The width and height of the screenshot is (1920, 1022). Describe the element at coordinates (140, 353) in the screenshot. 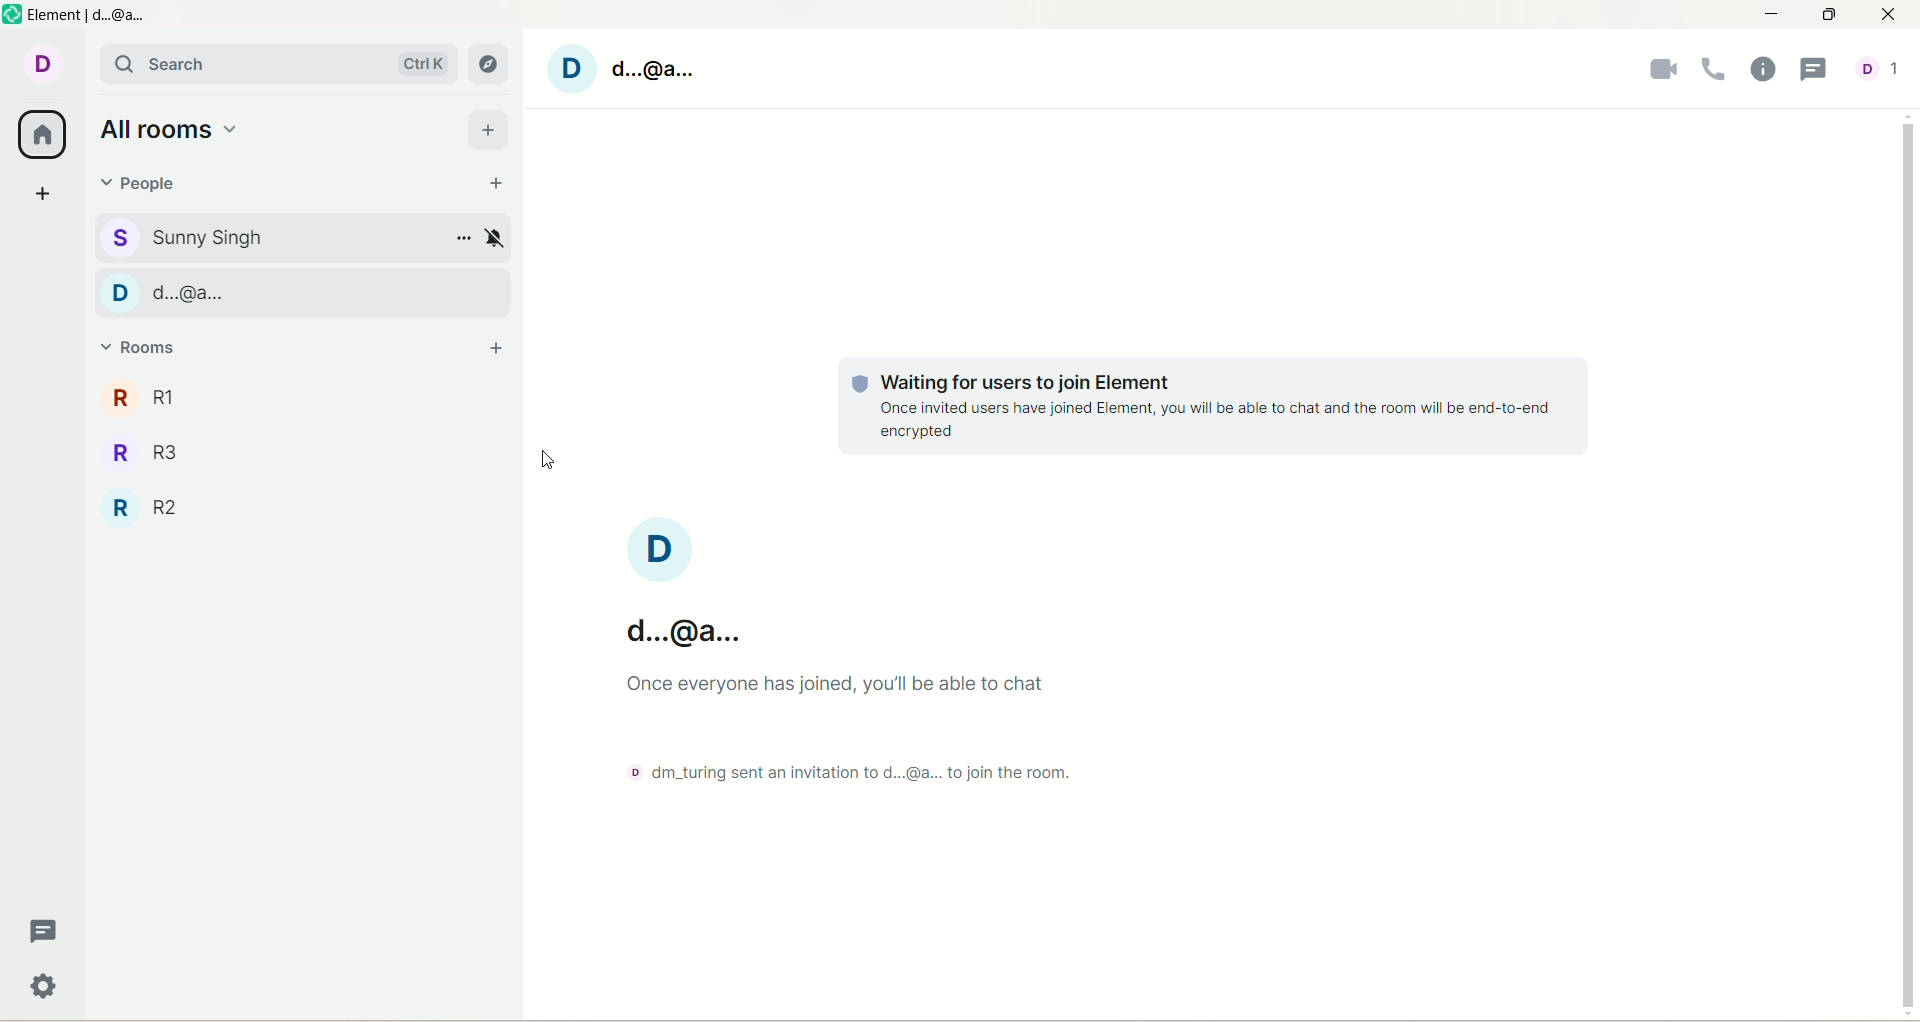

I see `rooms` at that location.